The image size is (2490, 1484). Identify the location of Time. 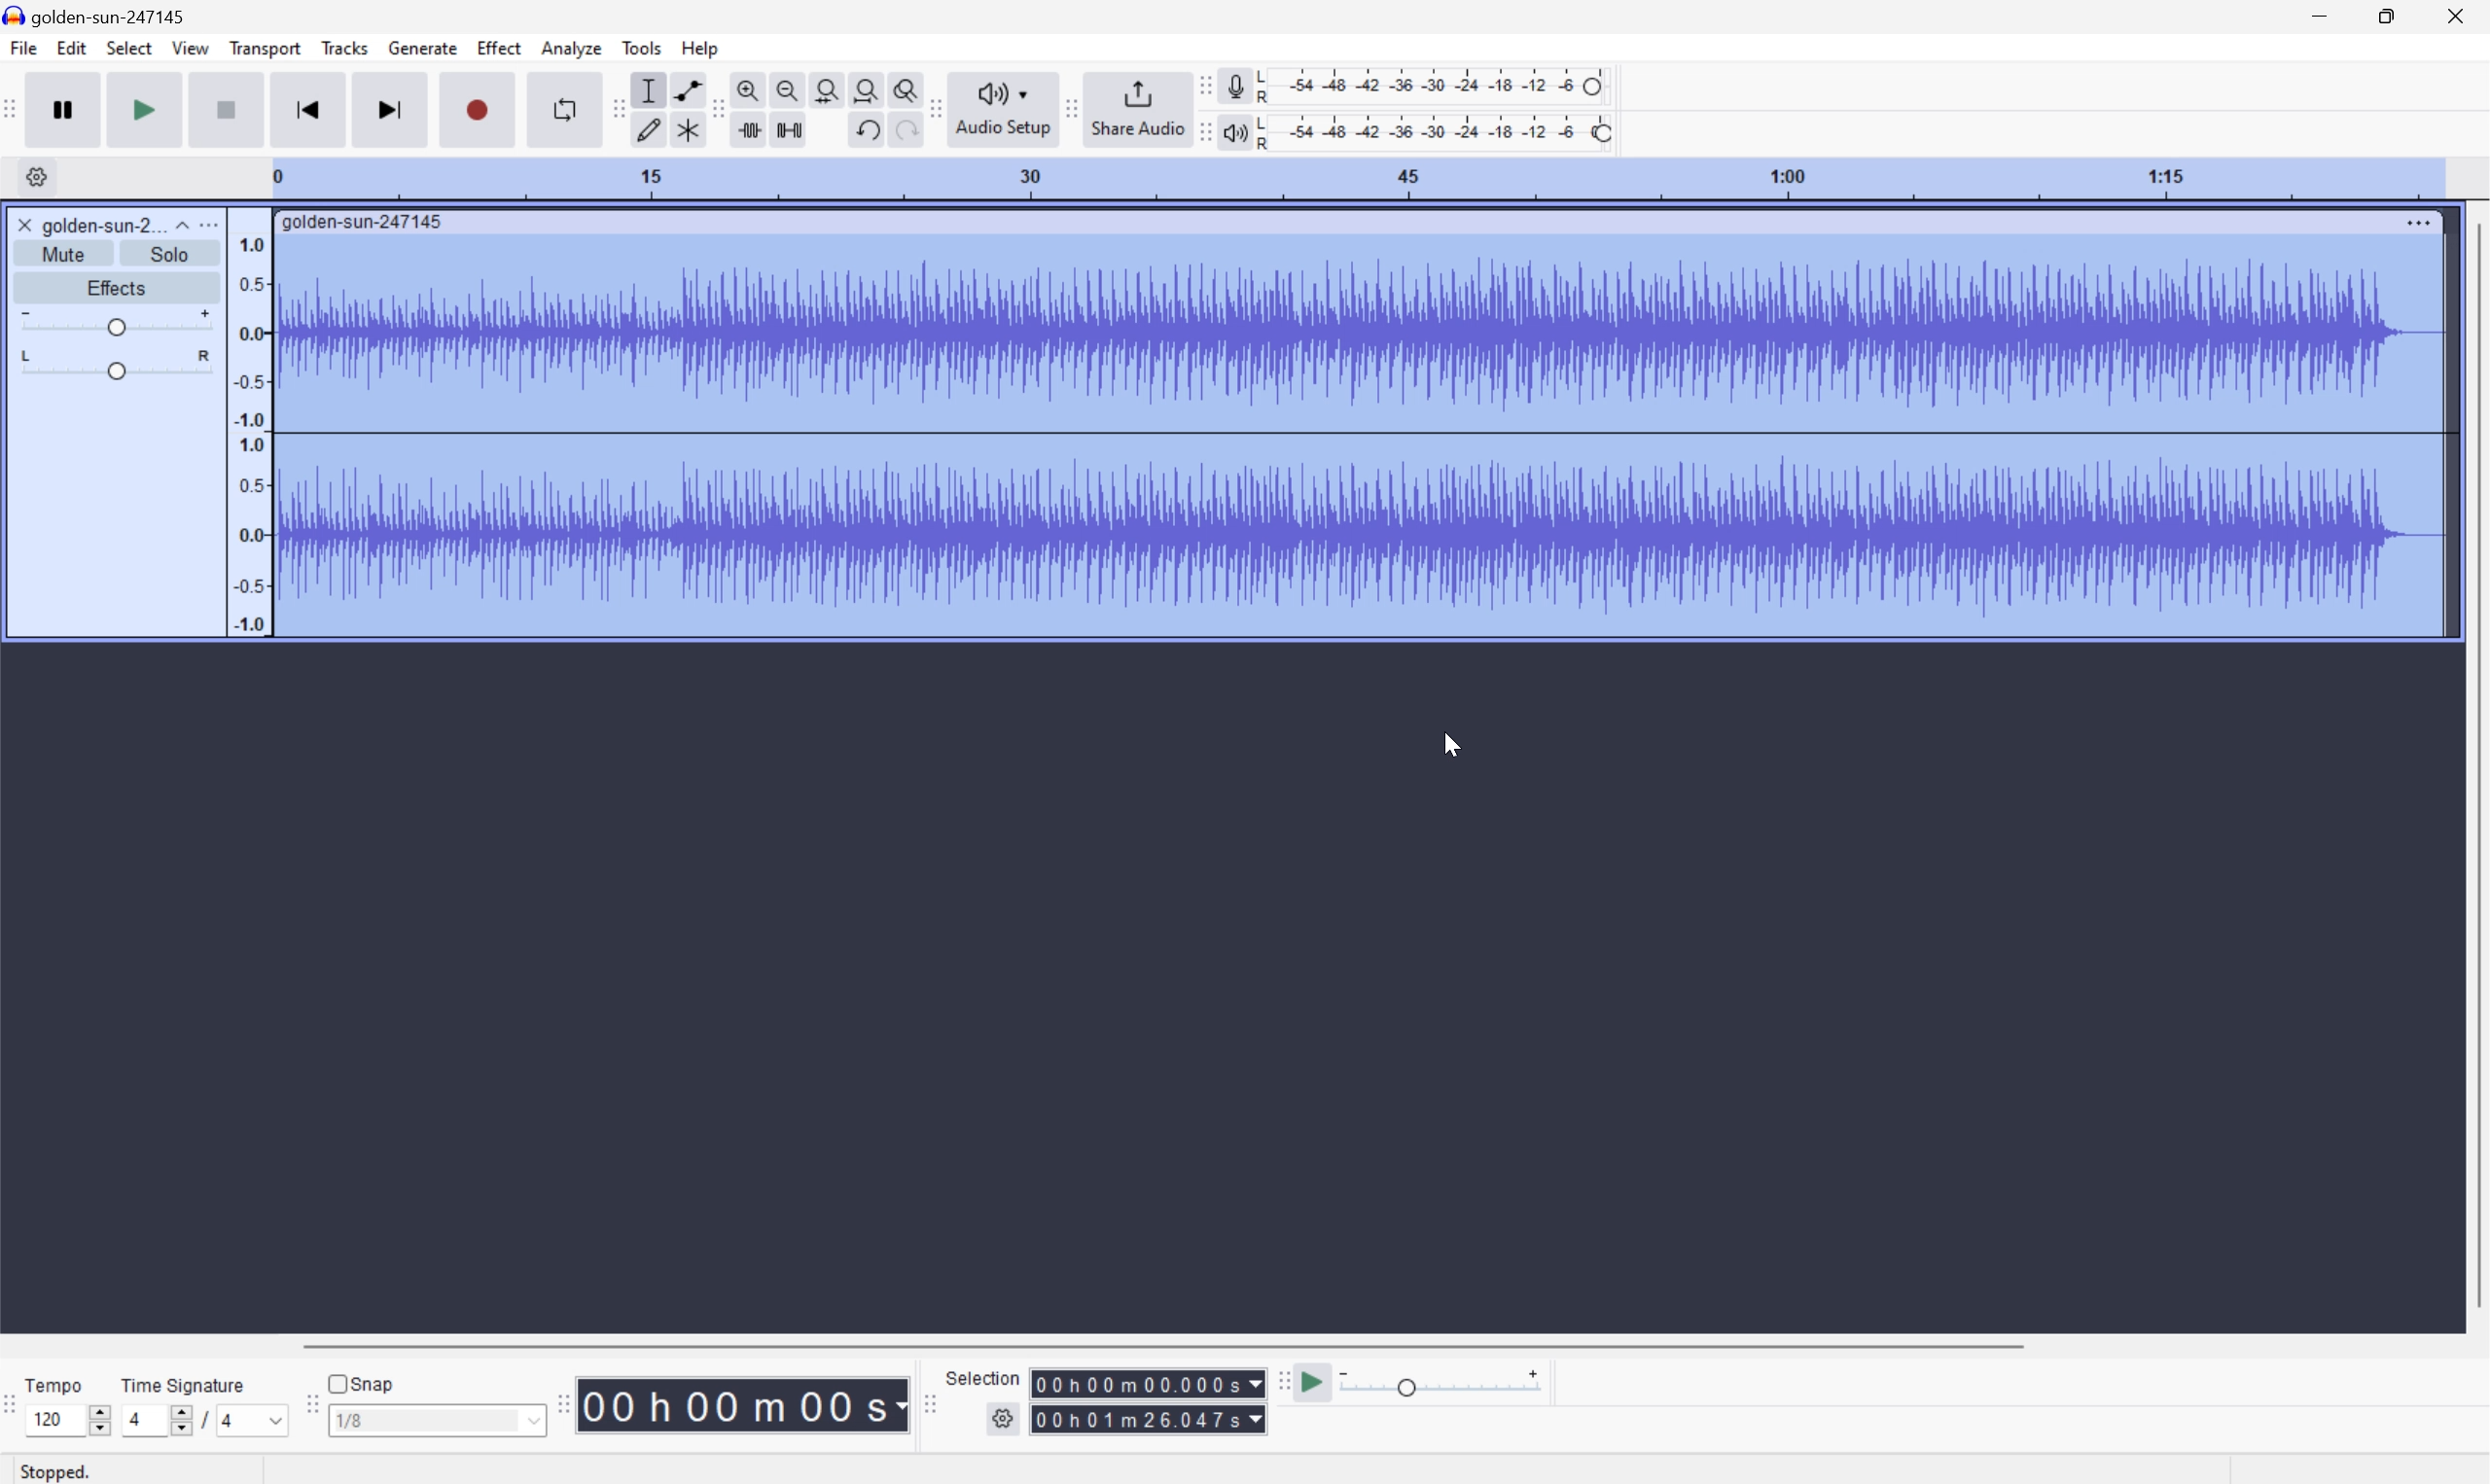
(744, 1403).